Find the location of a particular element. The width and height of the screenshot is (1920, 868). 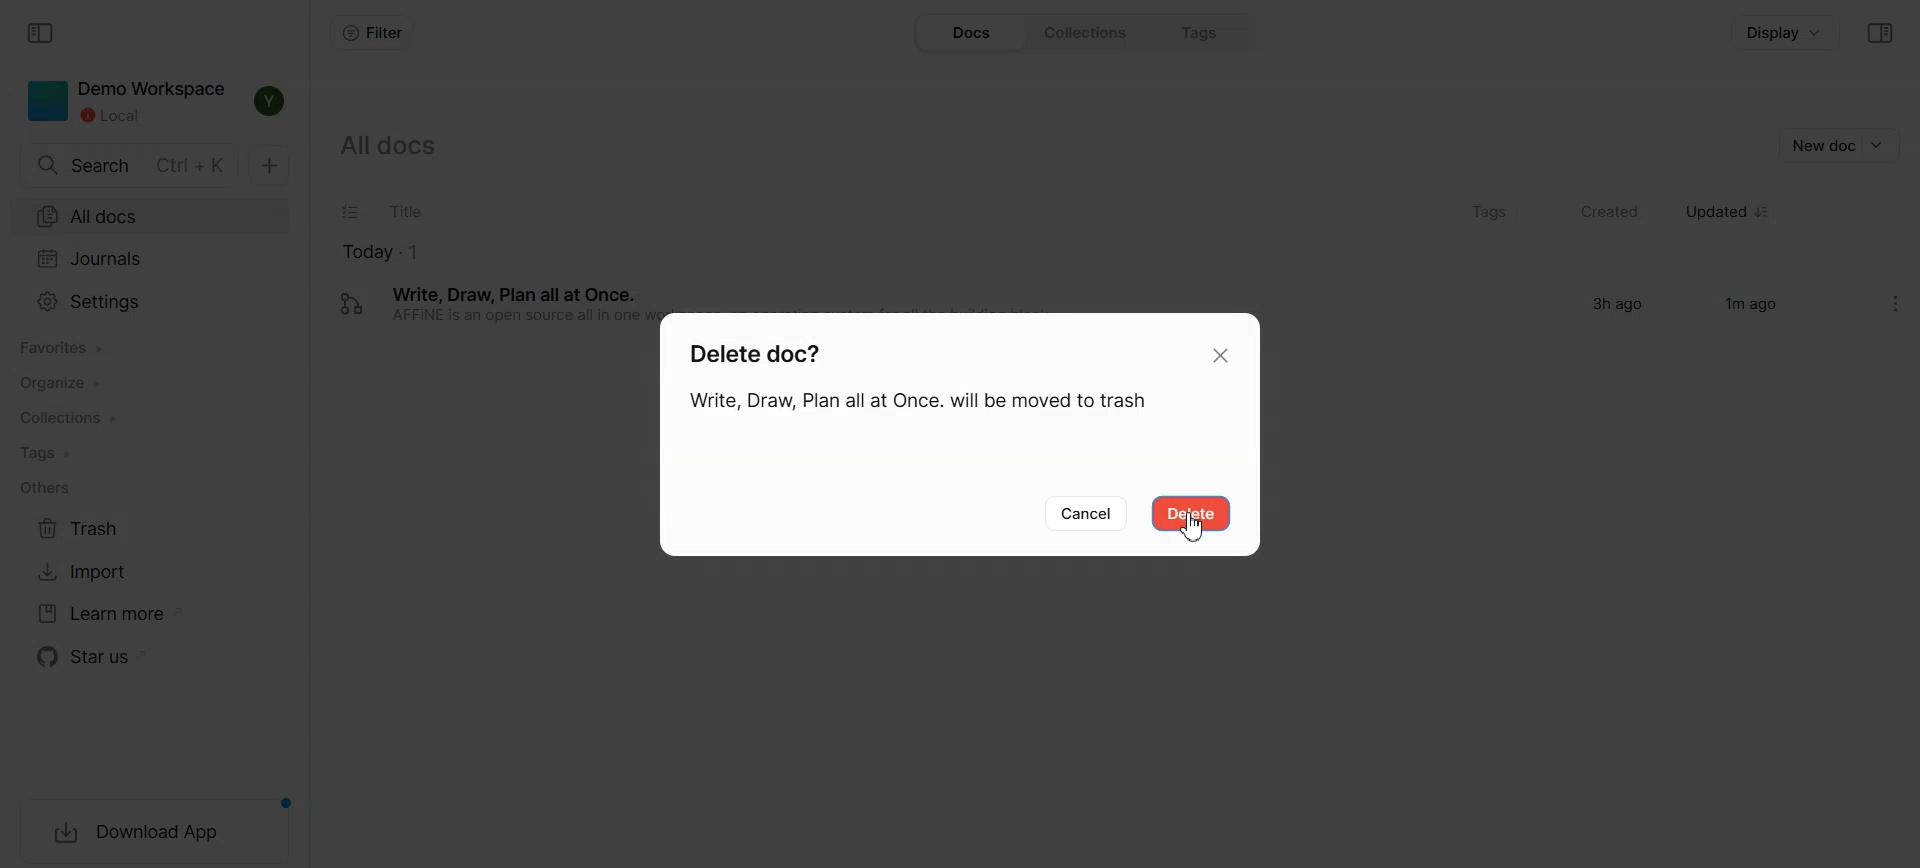

Organize is located at coordinates (148, 386).